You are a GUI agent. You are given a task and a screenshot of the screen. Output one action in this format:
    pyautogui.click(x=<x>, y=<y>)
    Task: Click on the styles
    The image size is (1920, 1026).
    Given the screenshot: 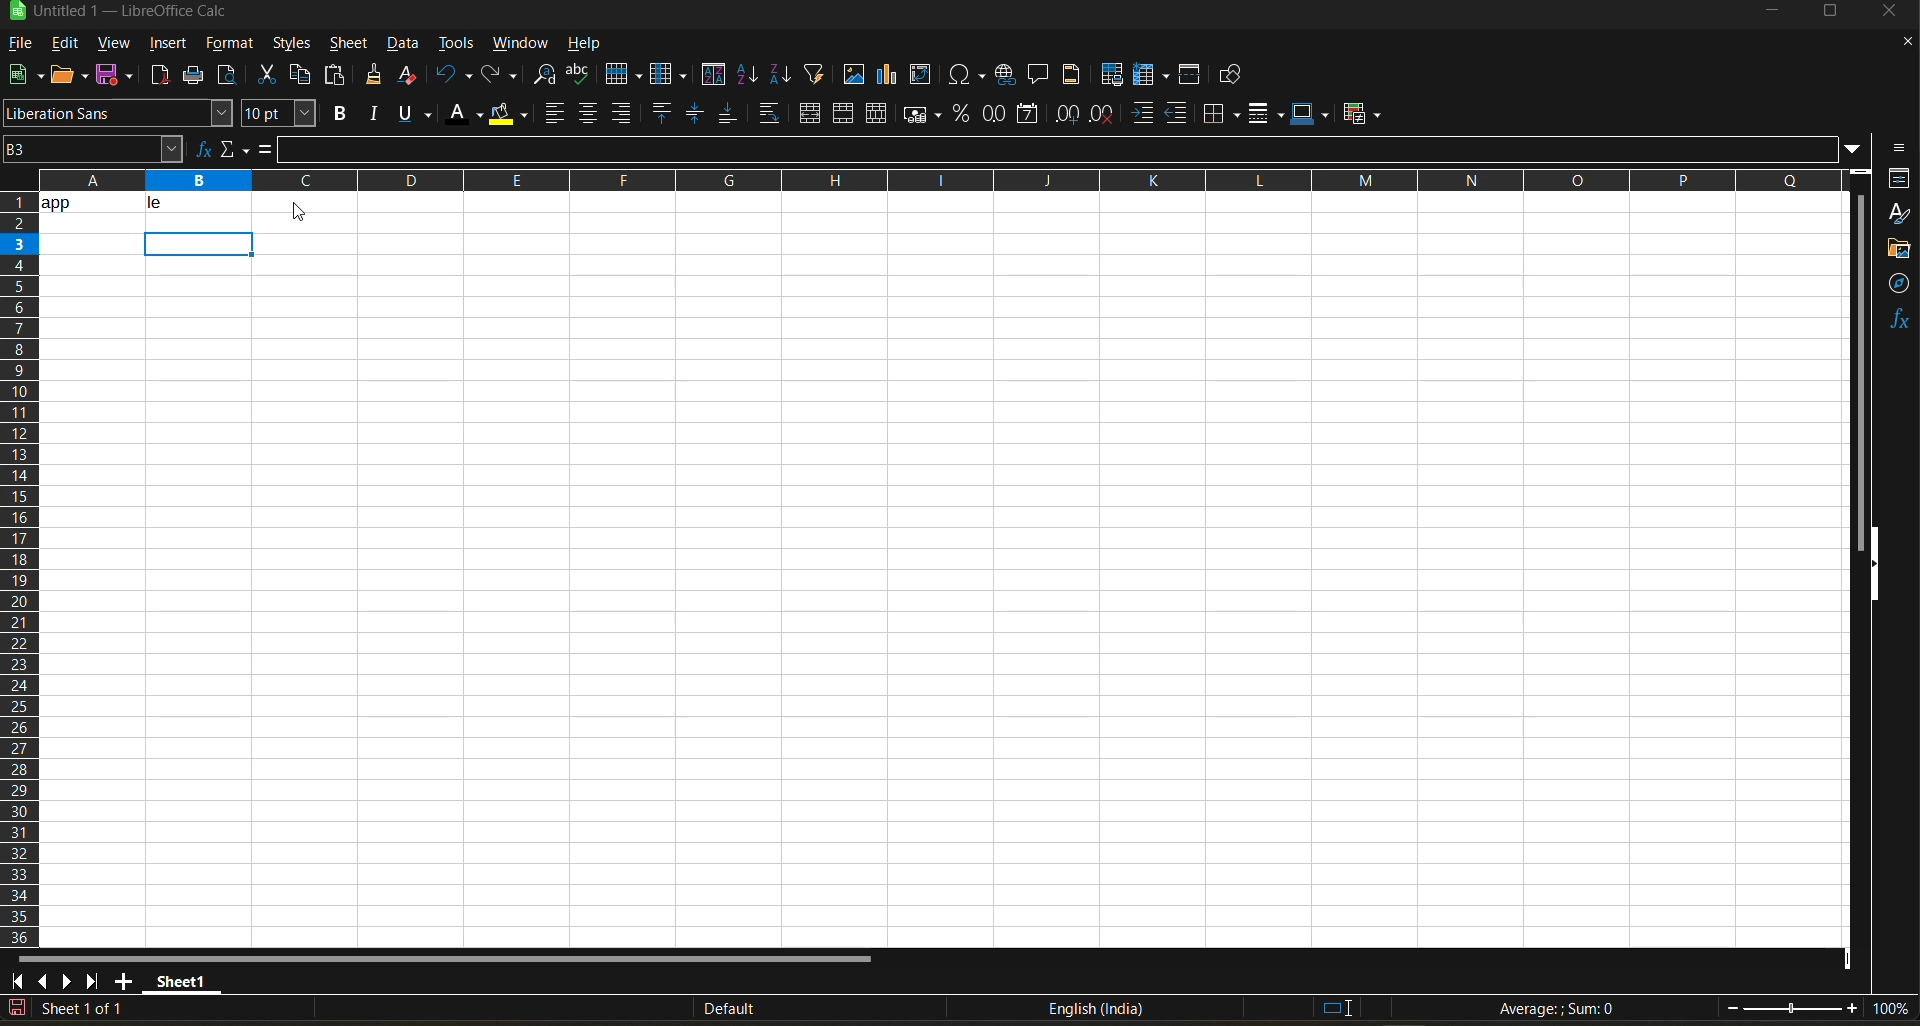 What is the action you would take?
    pyautogui.click(x=289, y=45)
    